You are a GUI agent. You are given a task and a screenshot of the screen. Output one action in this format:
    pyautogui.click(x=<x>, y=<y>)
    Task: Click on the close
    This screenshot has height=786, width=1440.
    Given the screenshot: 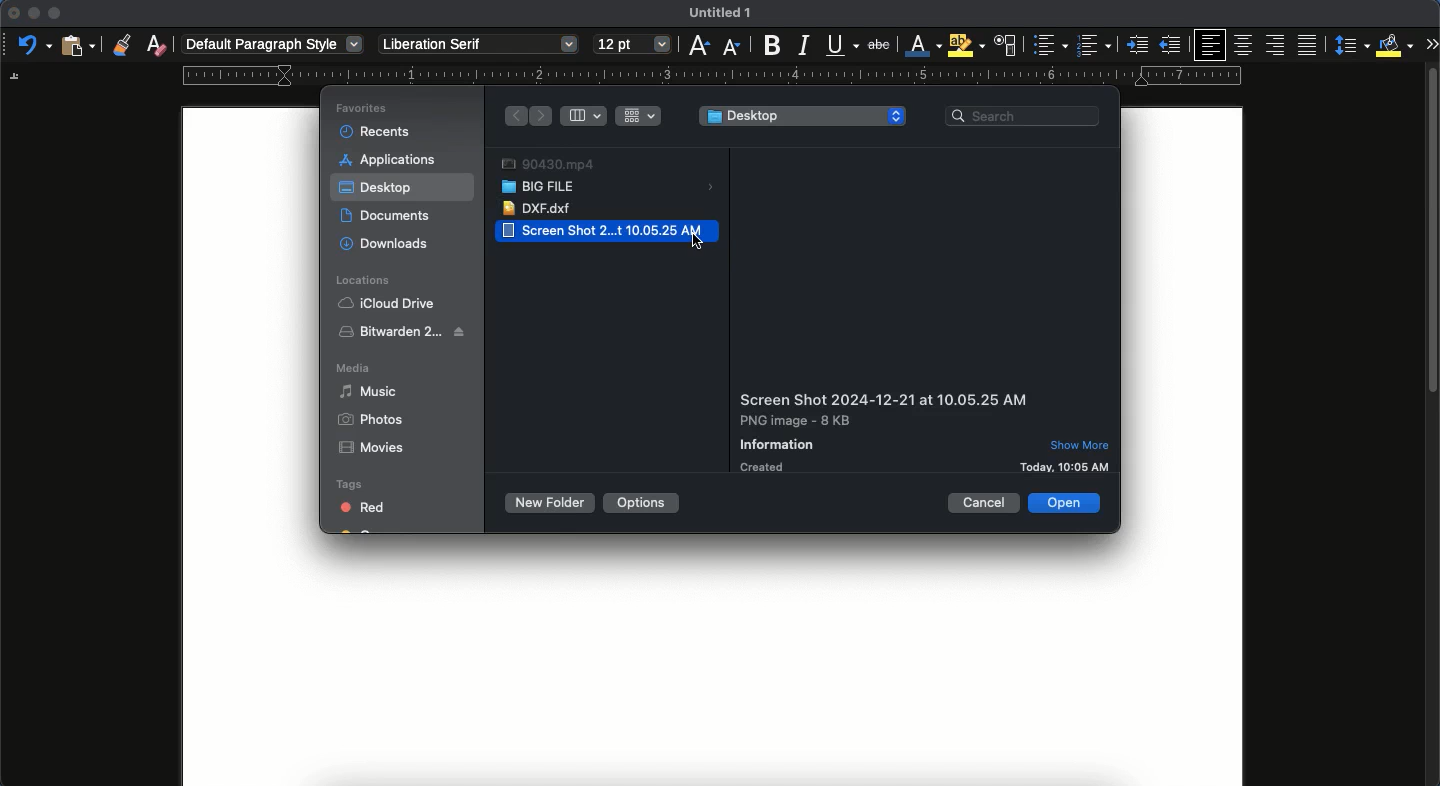 What is the action you would take?
    pyautogui.click(x=11, y=12)
    